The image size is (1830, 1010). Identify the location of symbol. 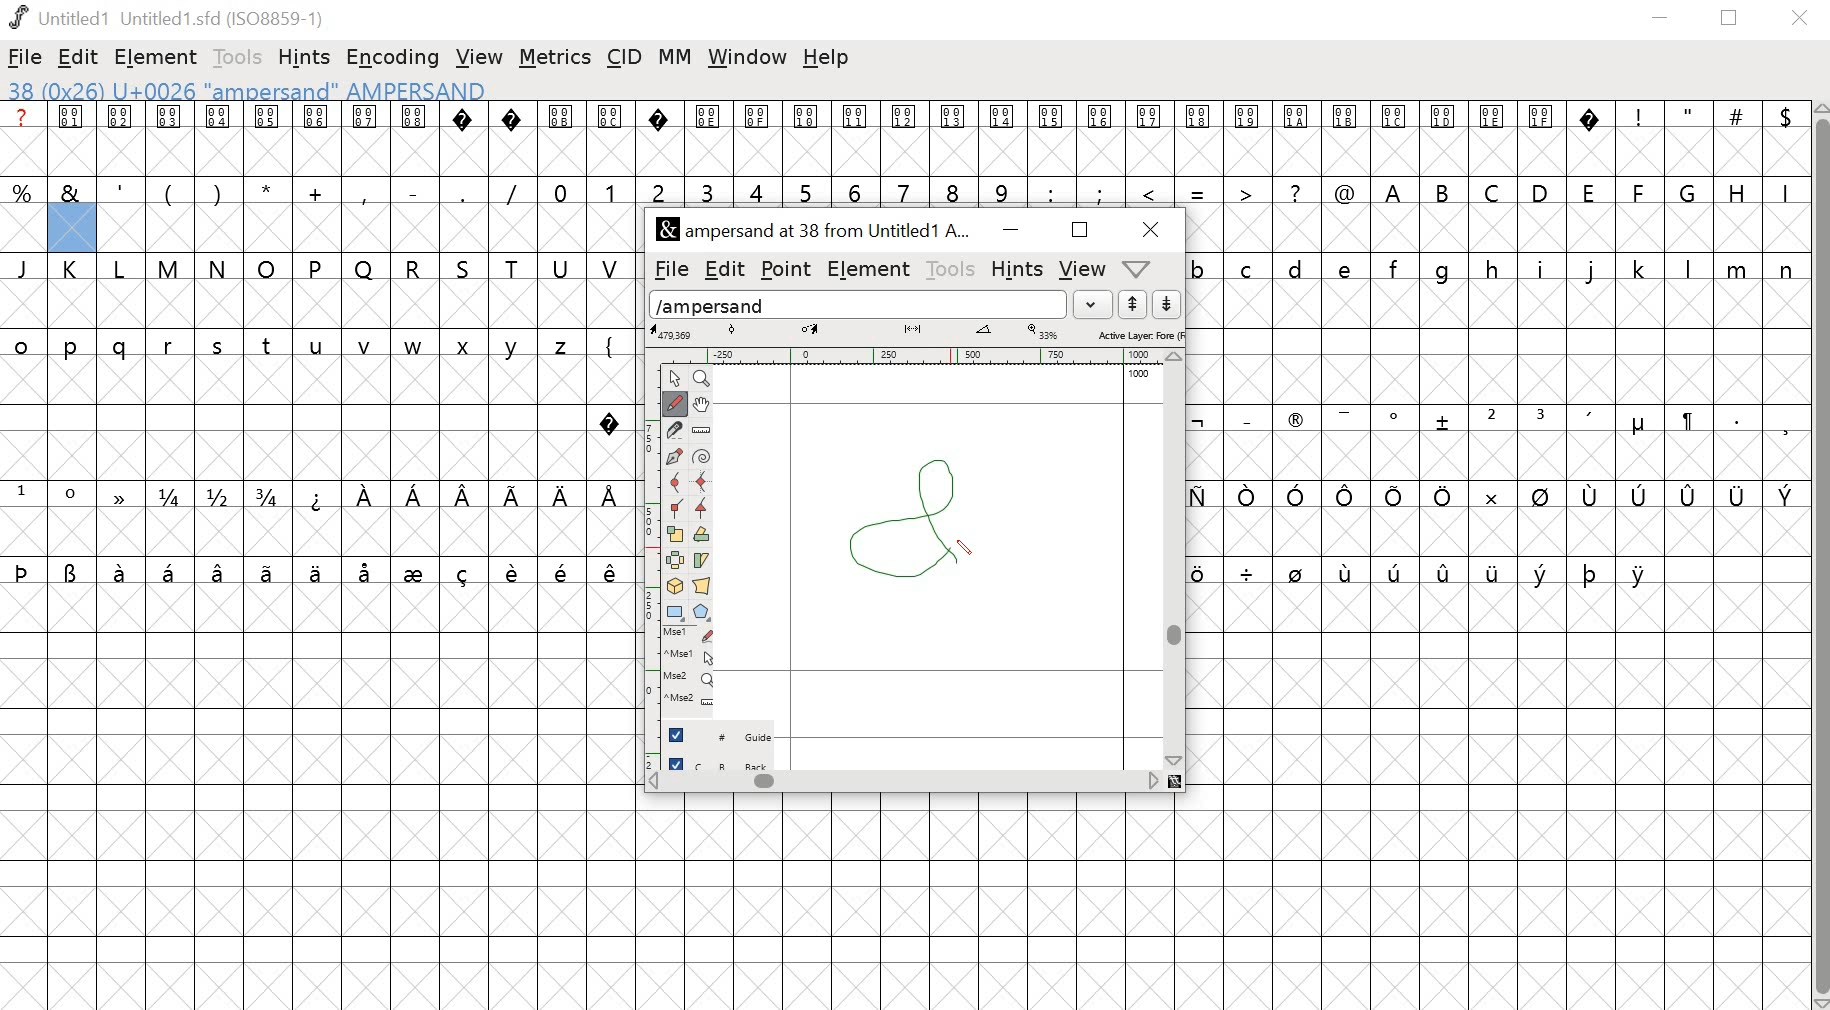
(365, 496).